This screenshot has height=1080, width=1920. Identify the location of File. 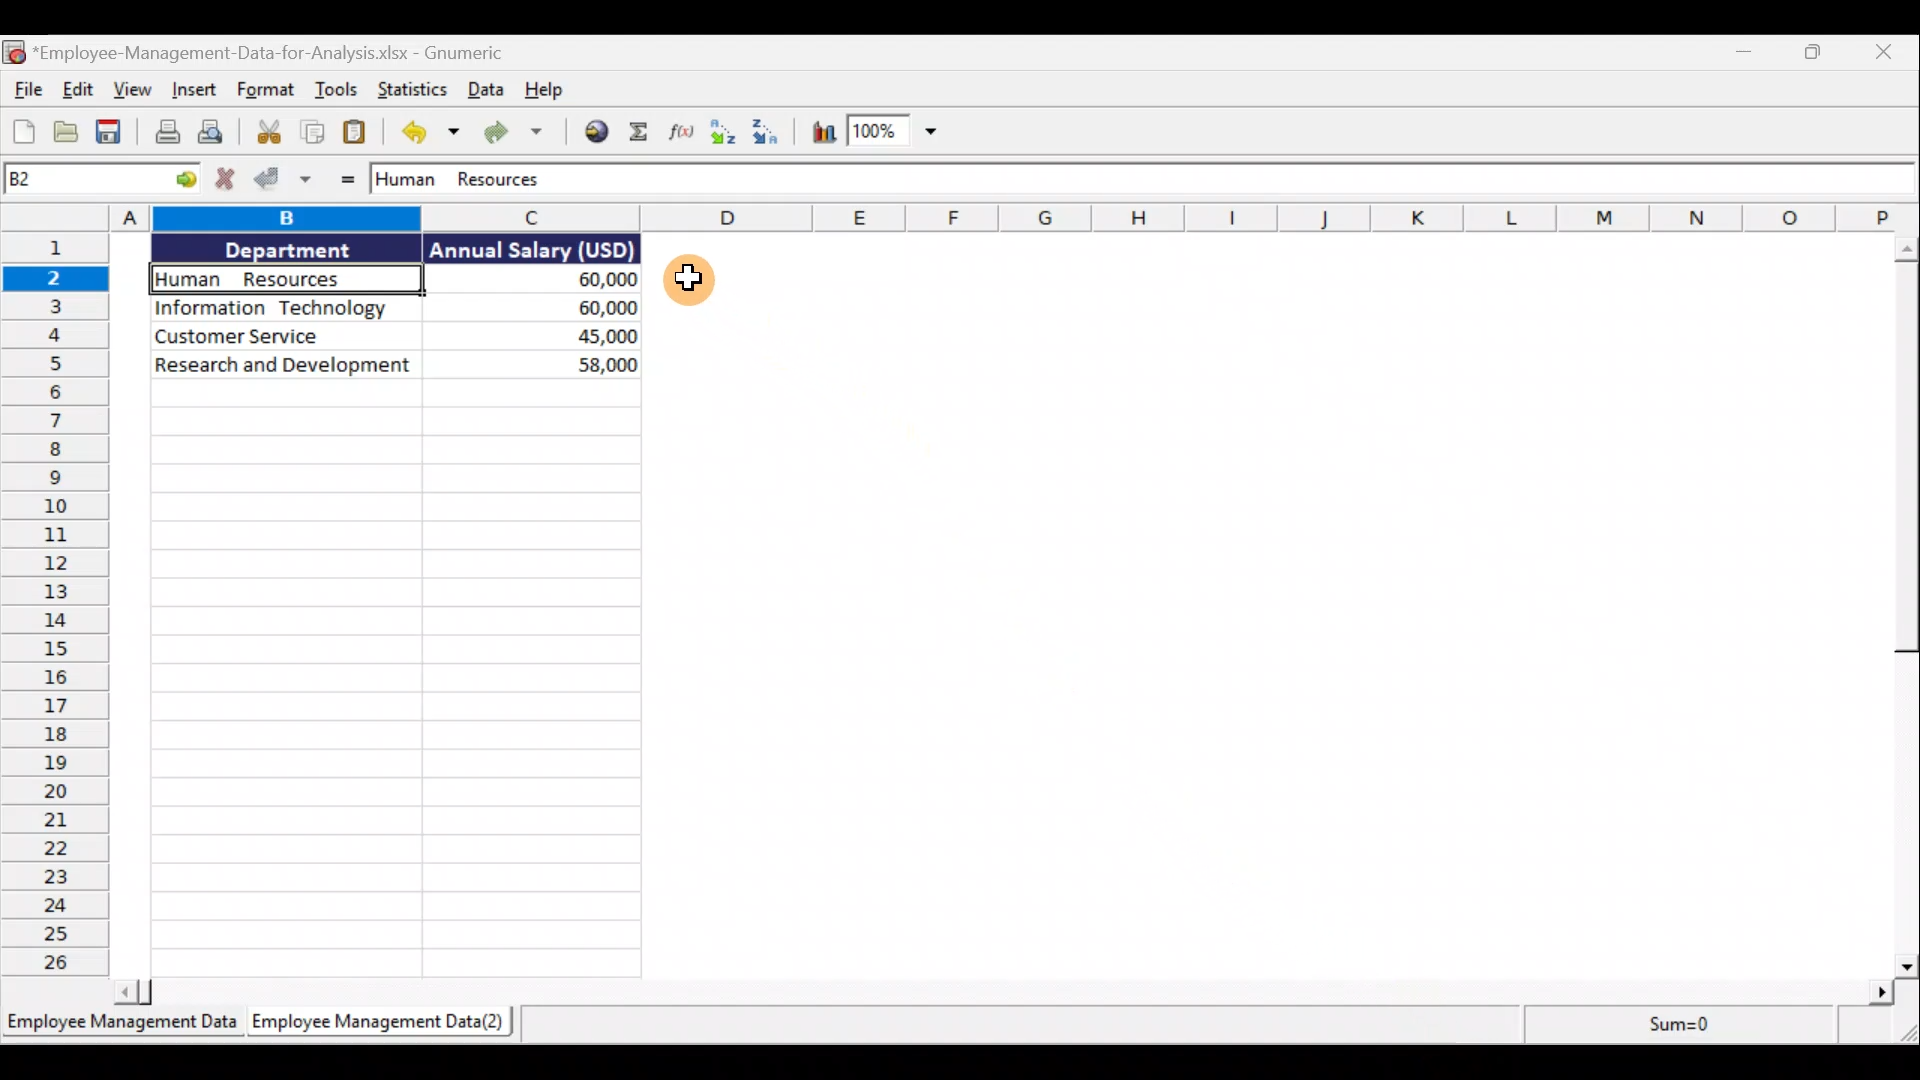
(24, 90).